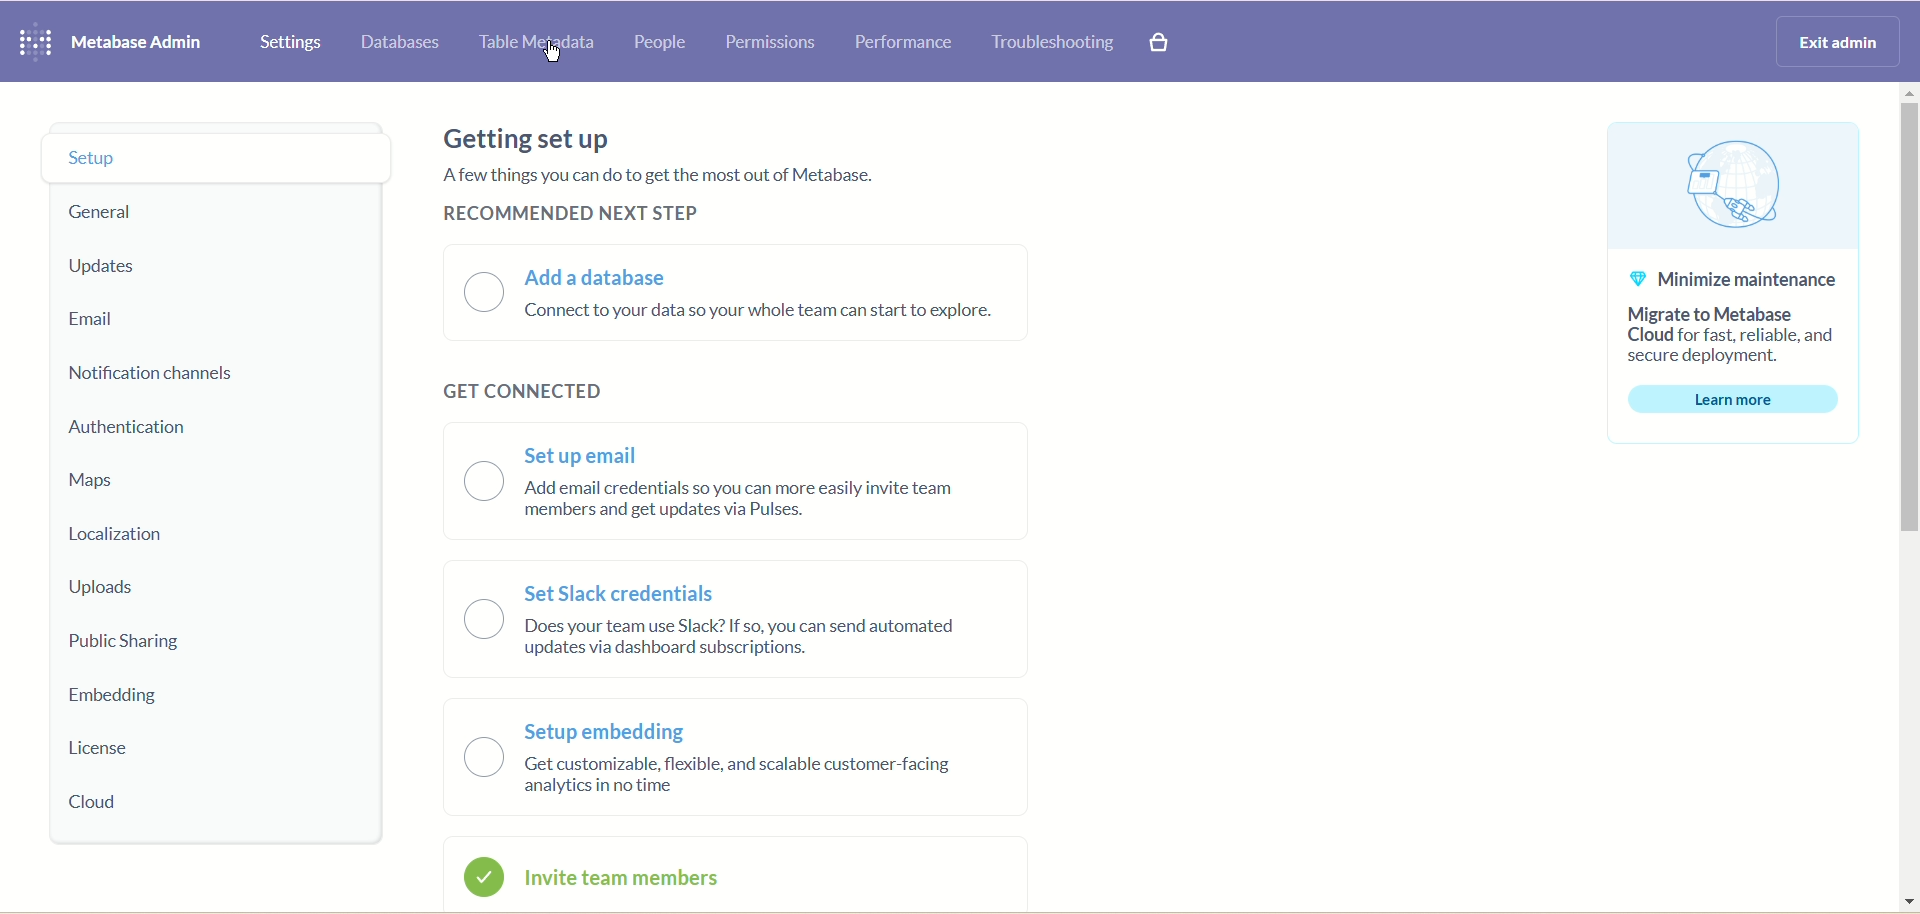 The height and width of the screenshot is (914, 1920). What do you see at coordinates (172, 320) in the screenshot?
I see `Email` at bounding box center [172, 320].